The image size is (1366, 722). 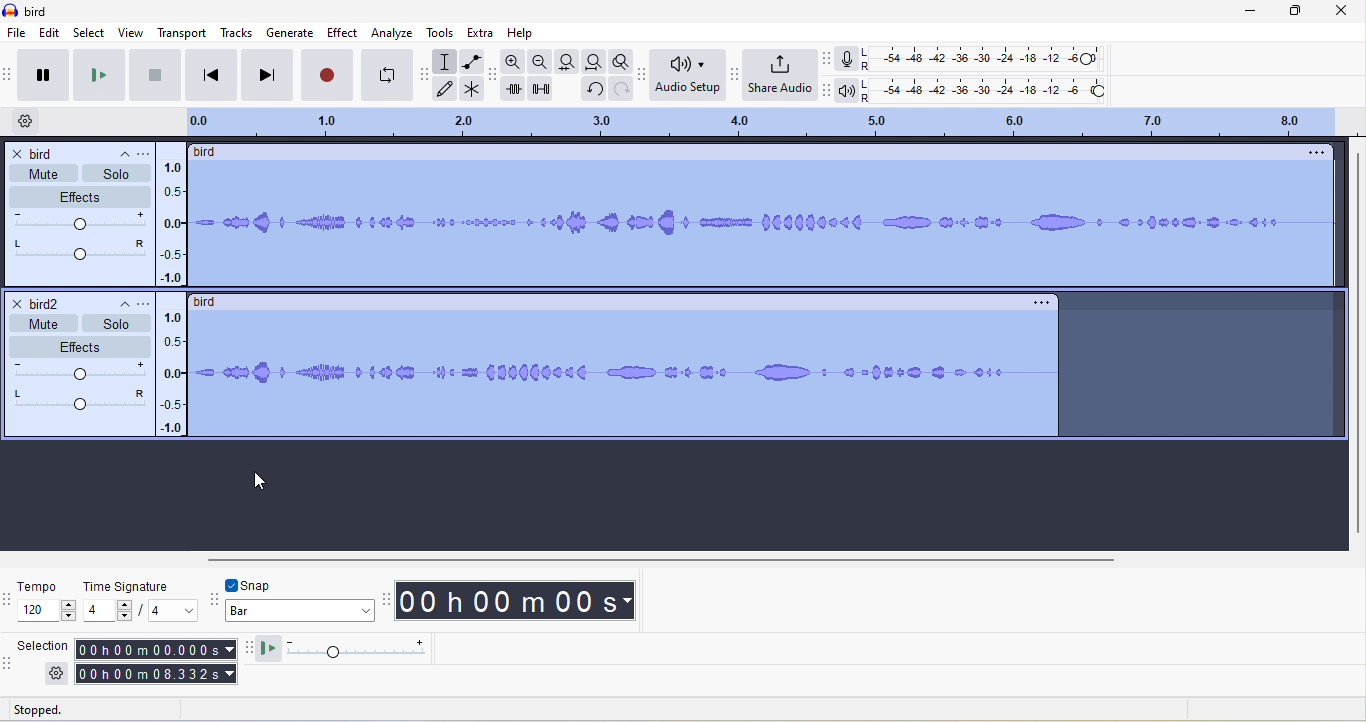 What do you see at coordinates (210, 155) in the screenshot?
I see `birdd` at bounding box center [210, 155].